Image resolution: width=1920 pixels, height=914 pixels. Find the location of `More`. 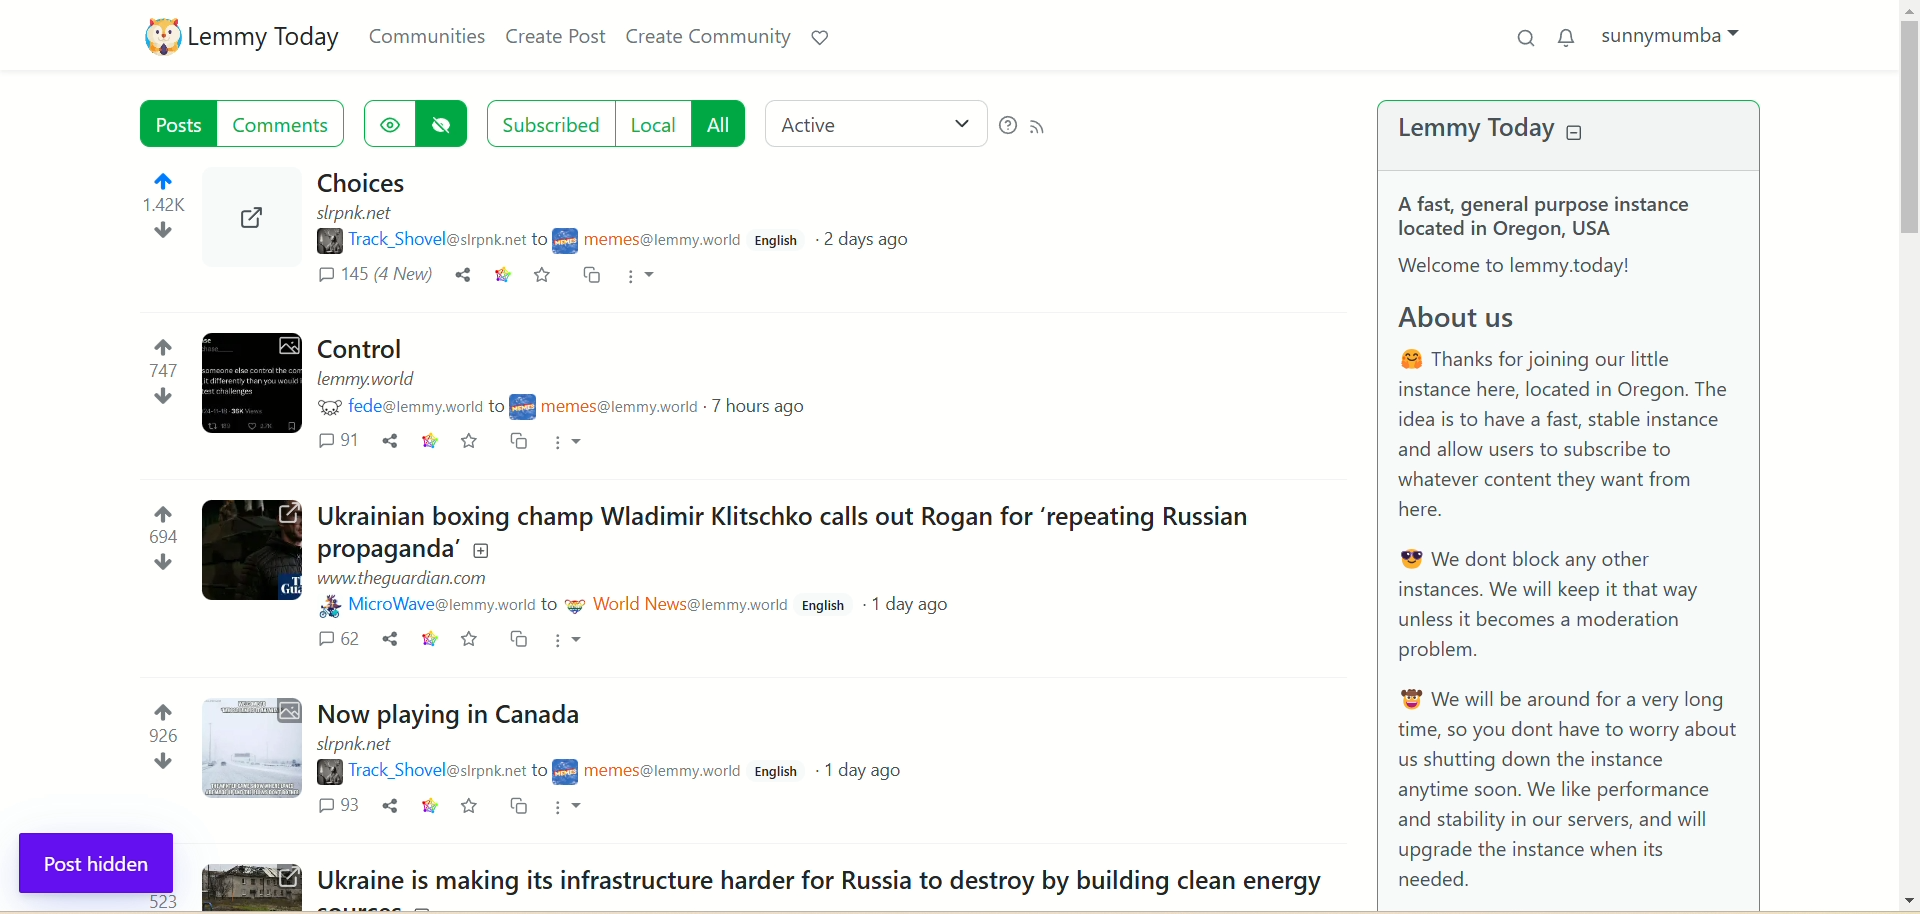

More is located at coordinates (574, 441).